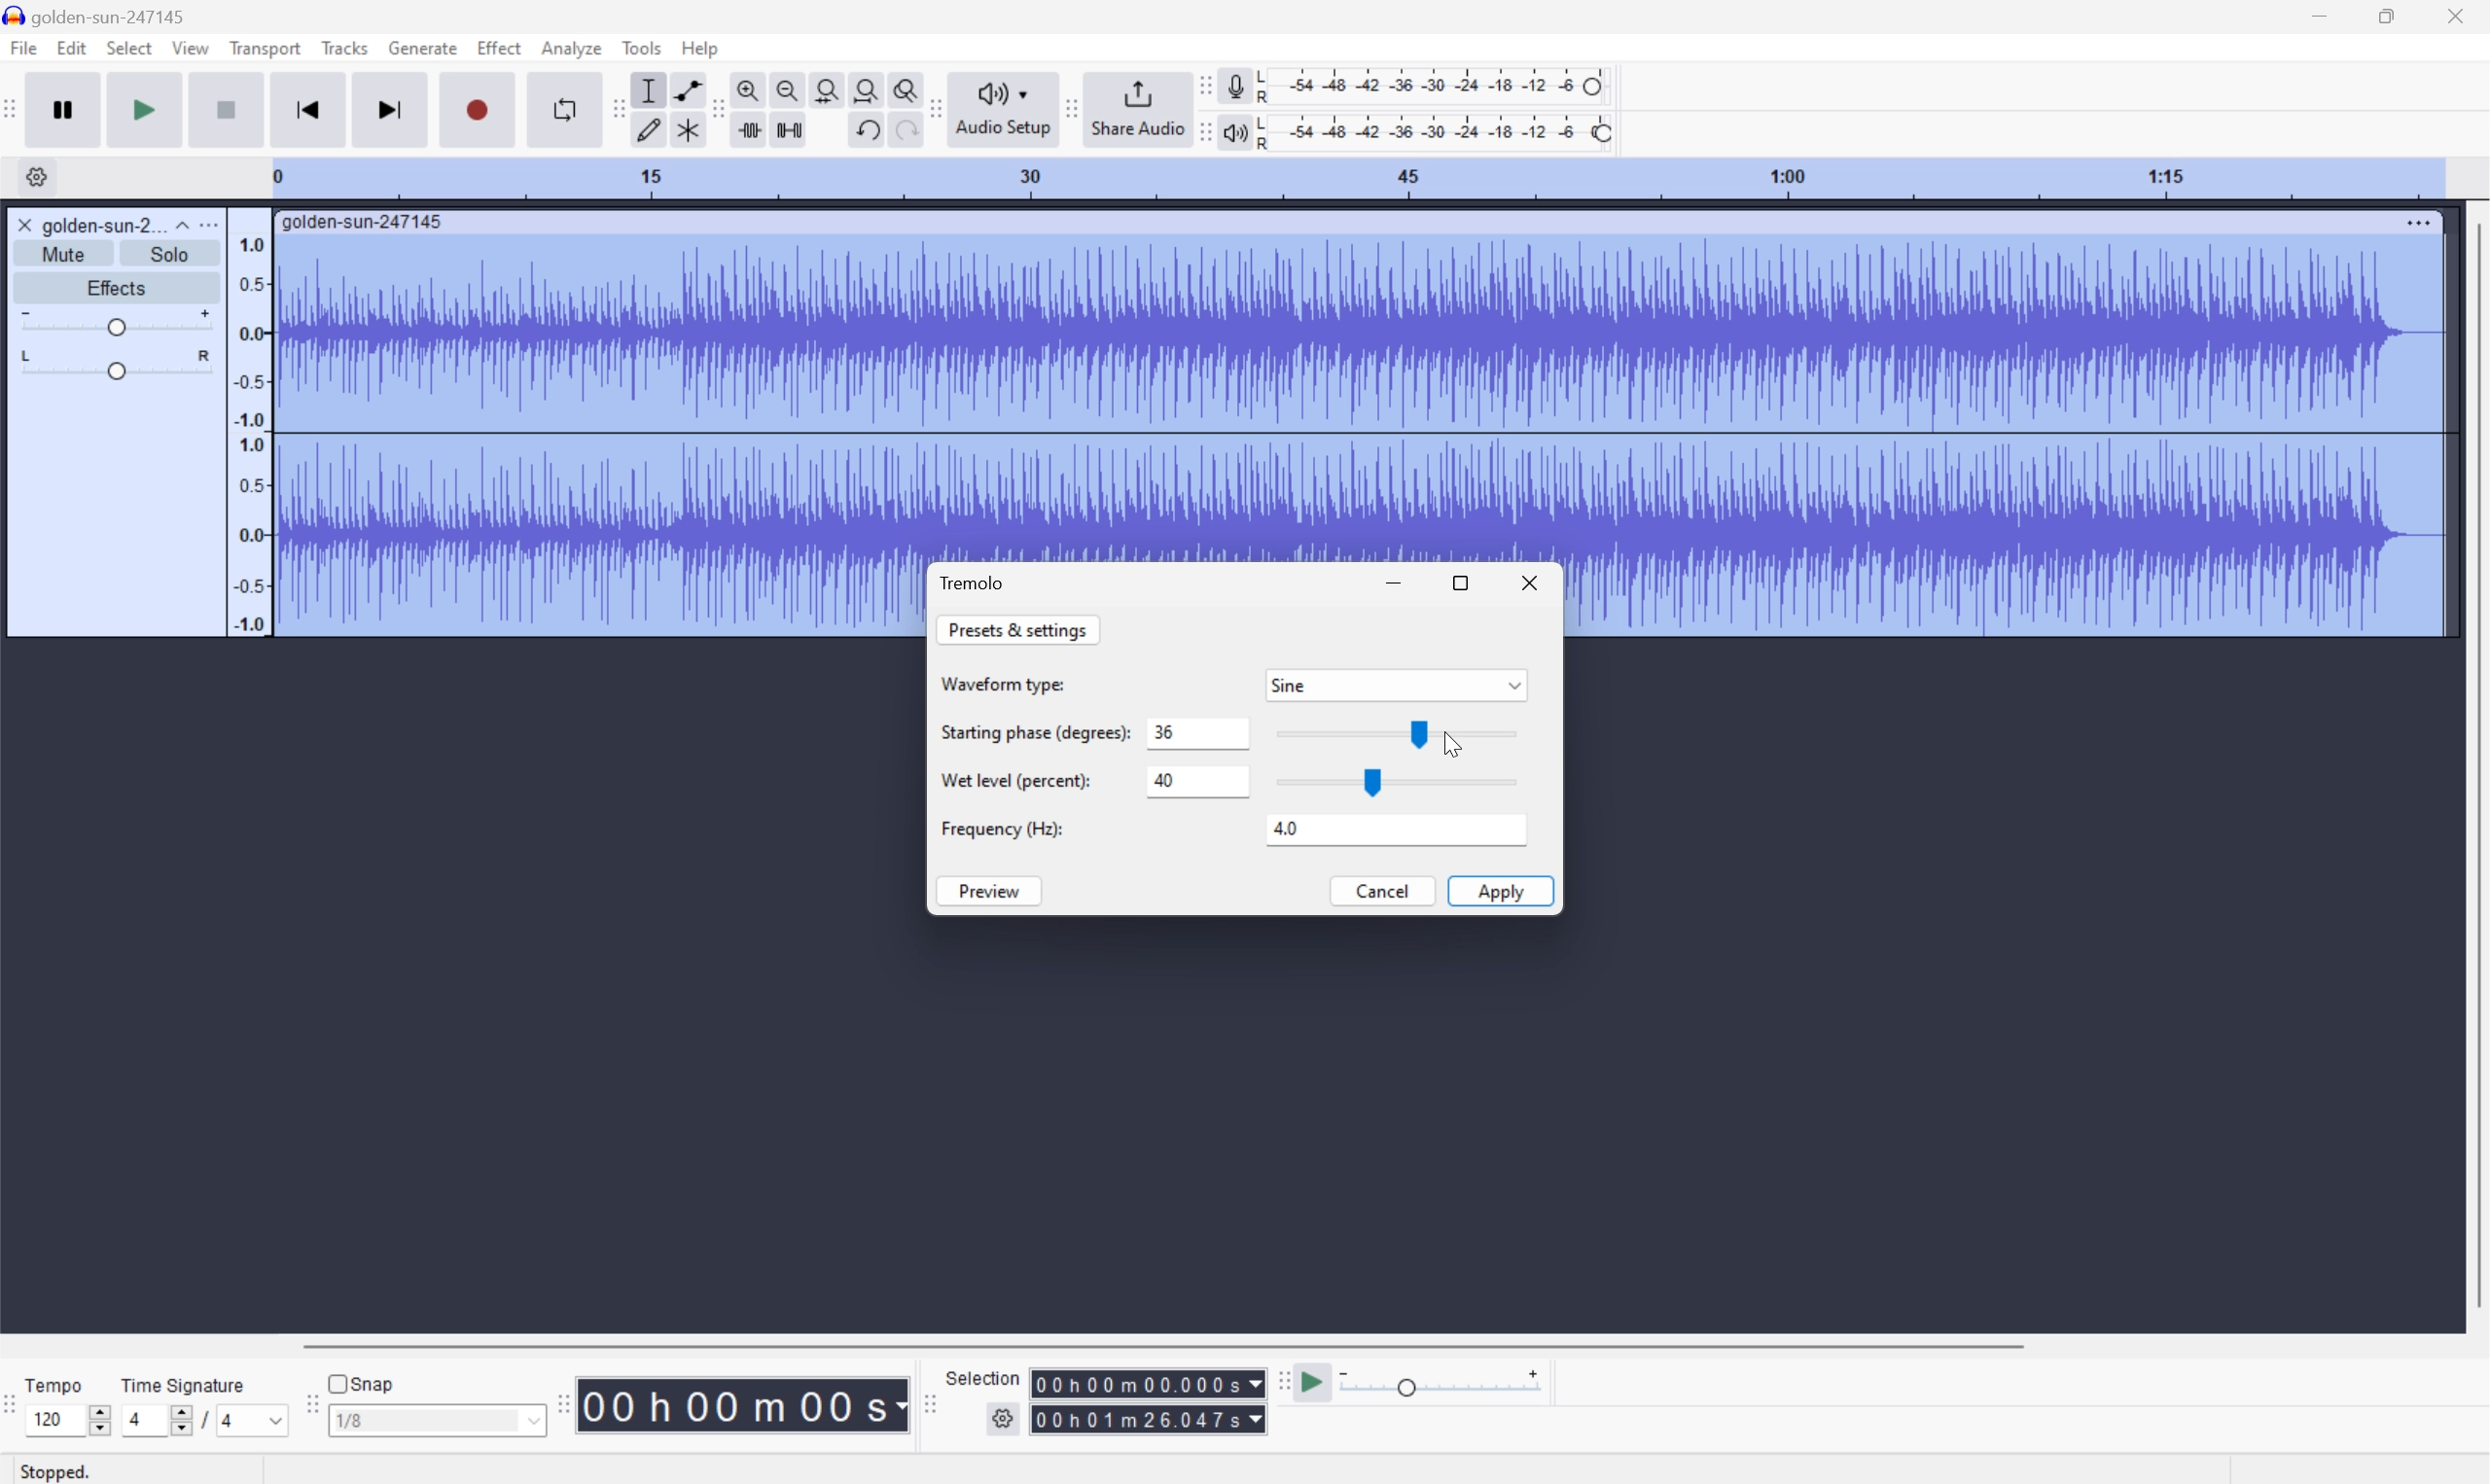 The height and width of the screenshot is (1484, 2490). Describe the element at coordinates (1460, 582) in the screenshot. I see `Restore Down` at that location.